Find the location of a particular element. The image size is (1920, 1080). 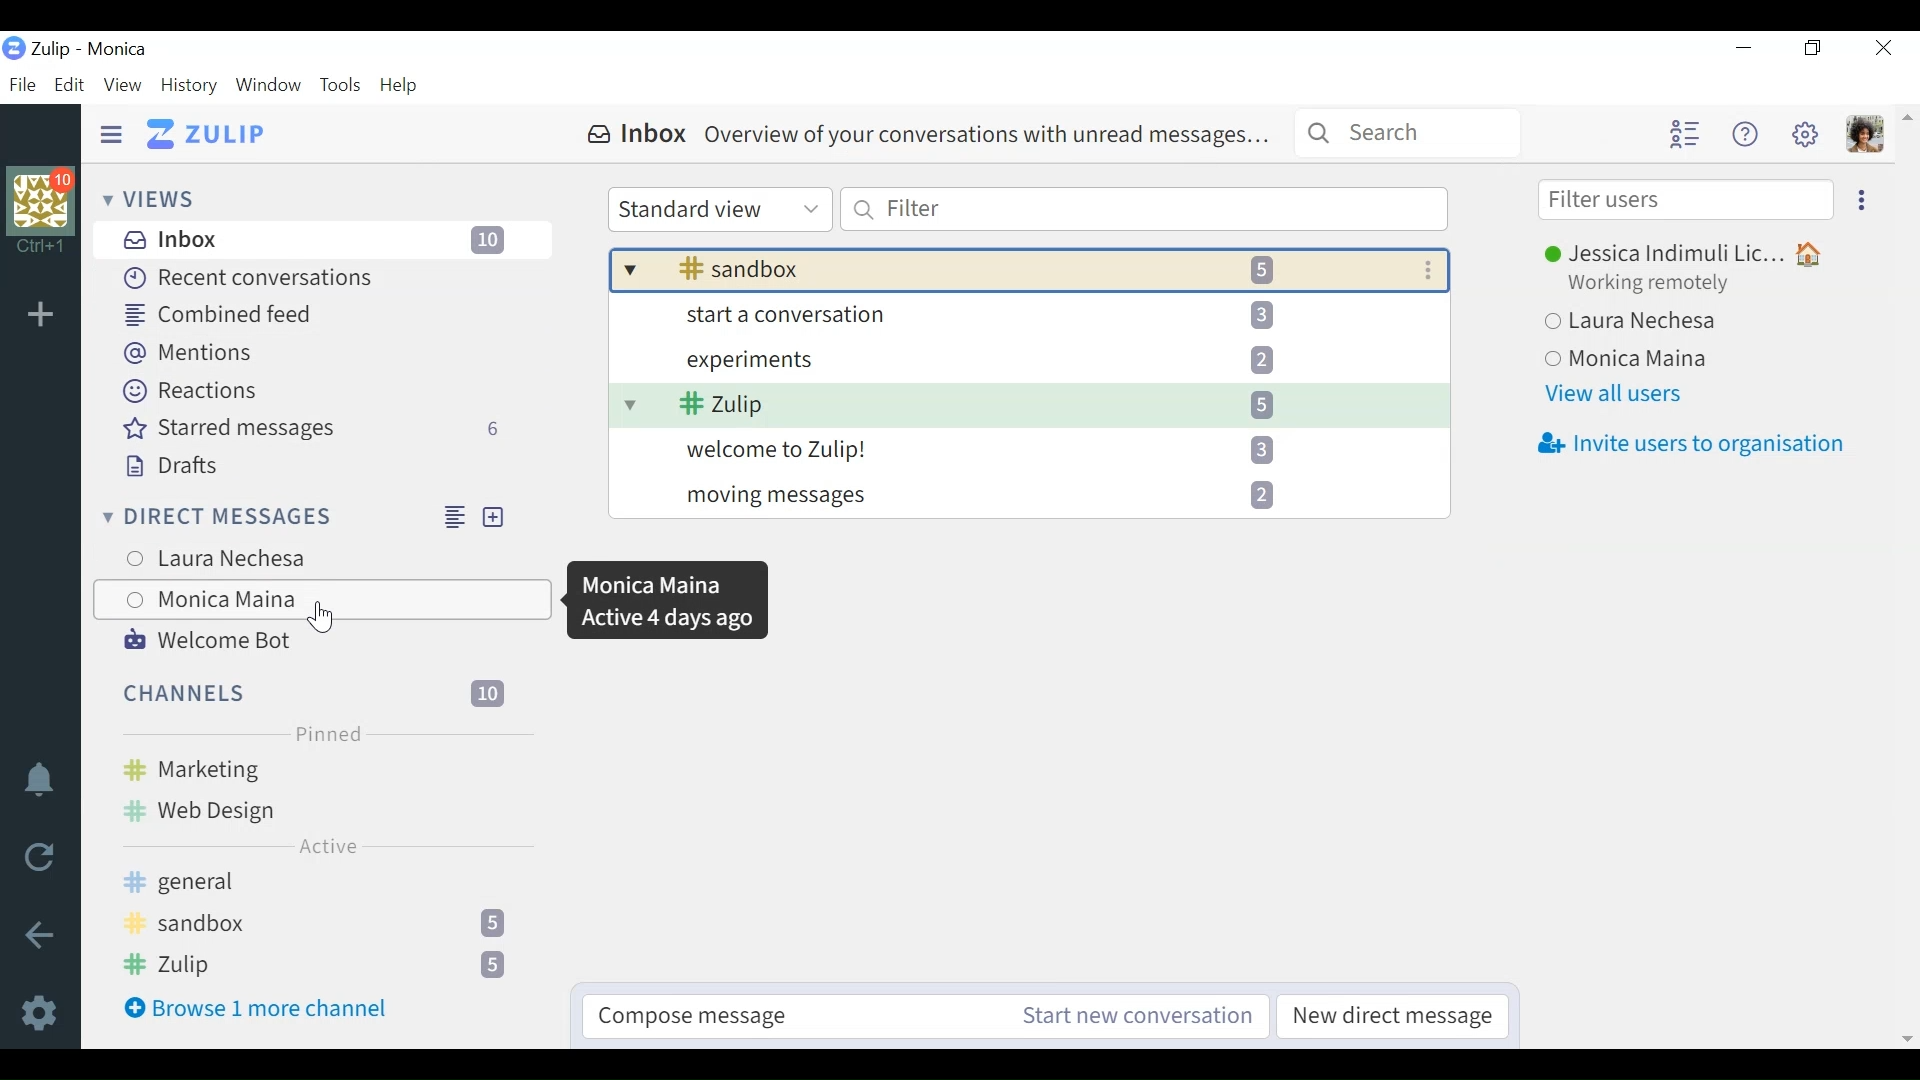

Welcome Bot is located at coordinates (206, 641).